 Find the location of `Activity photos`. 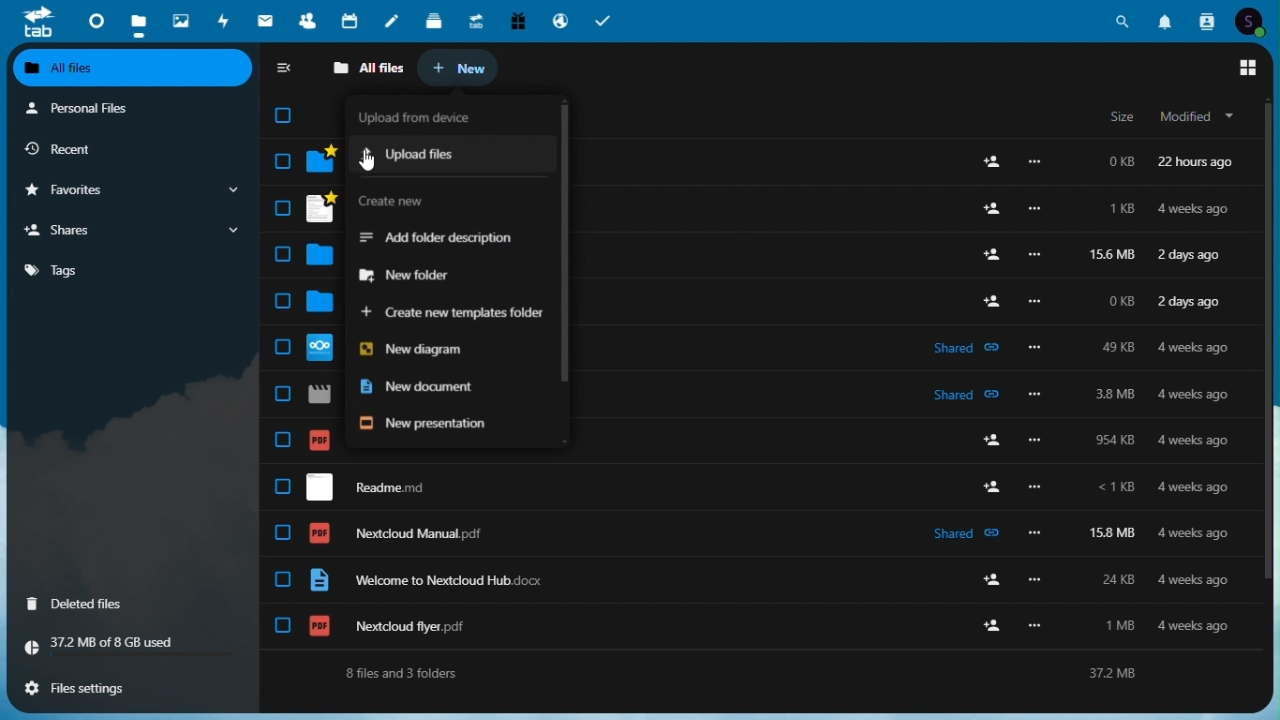

Activity photos is located at coordinates (225, 20).